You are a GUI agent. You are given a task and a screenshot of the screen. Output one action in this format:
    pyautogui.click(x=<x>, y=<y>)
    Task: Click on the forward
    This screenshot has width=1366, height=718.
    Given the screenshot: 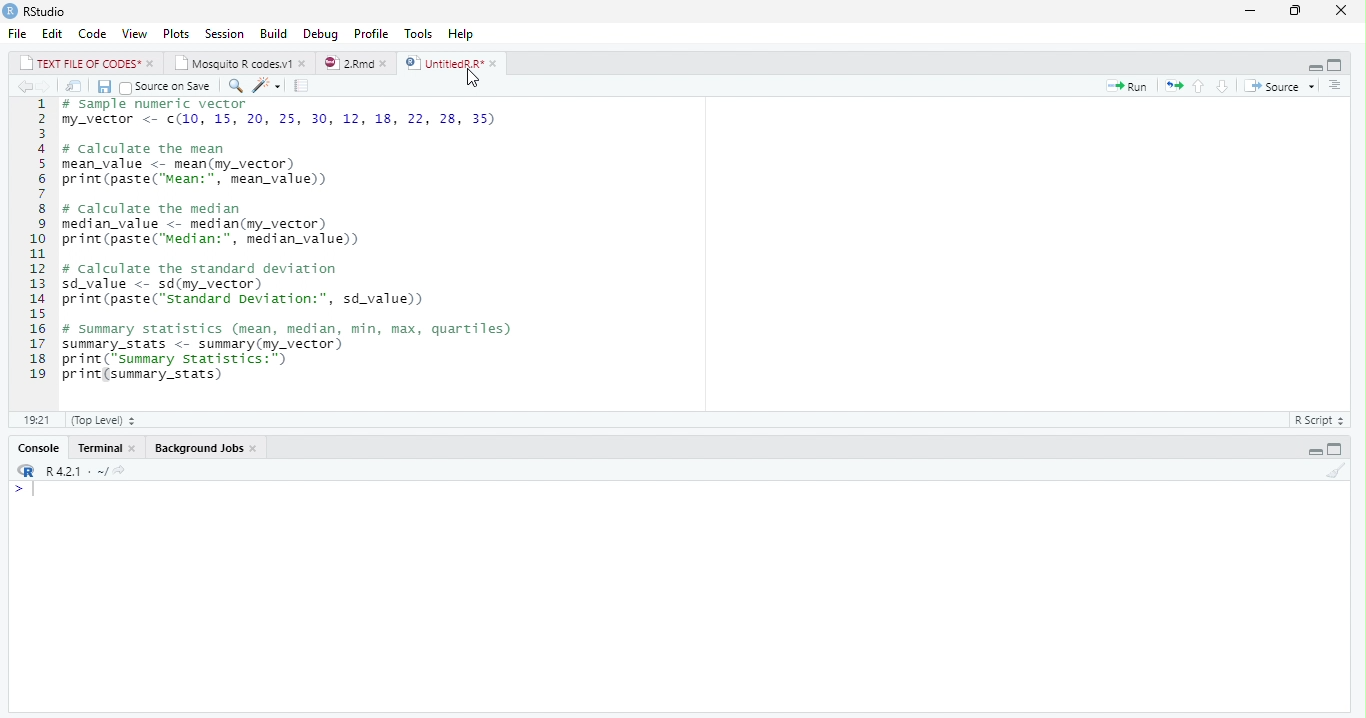 What is the action you would take?
    pyautogui.click(x=46, y=86)
    